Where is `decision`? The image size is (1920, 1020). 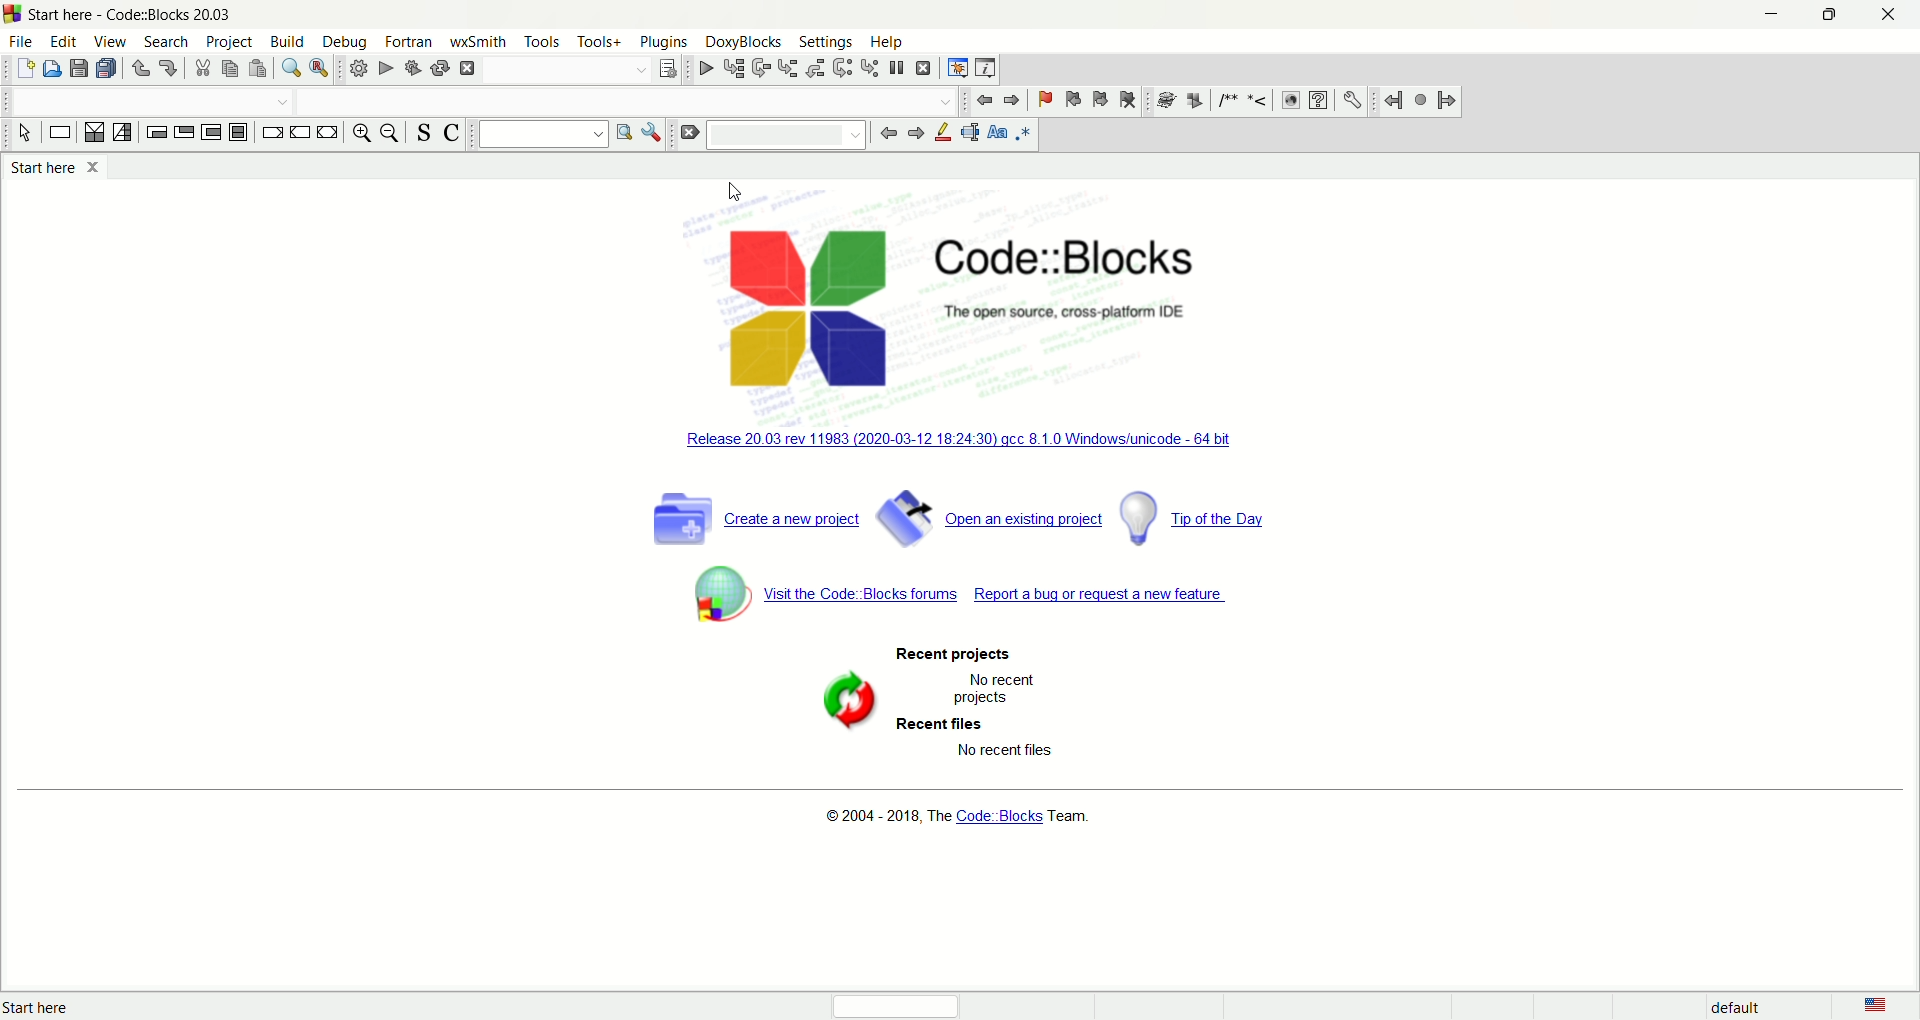 decision is located at coordinates (94, 132).